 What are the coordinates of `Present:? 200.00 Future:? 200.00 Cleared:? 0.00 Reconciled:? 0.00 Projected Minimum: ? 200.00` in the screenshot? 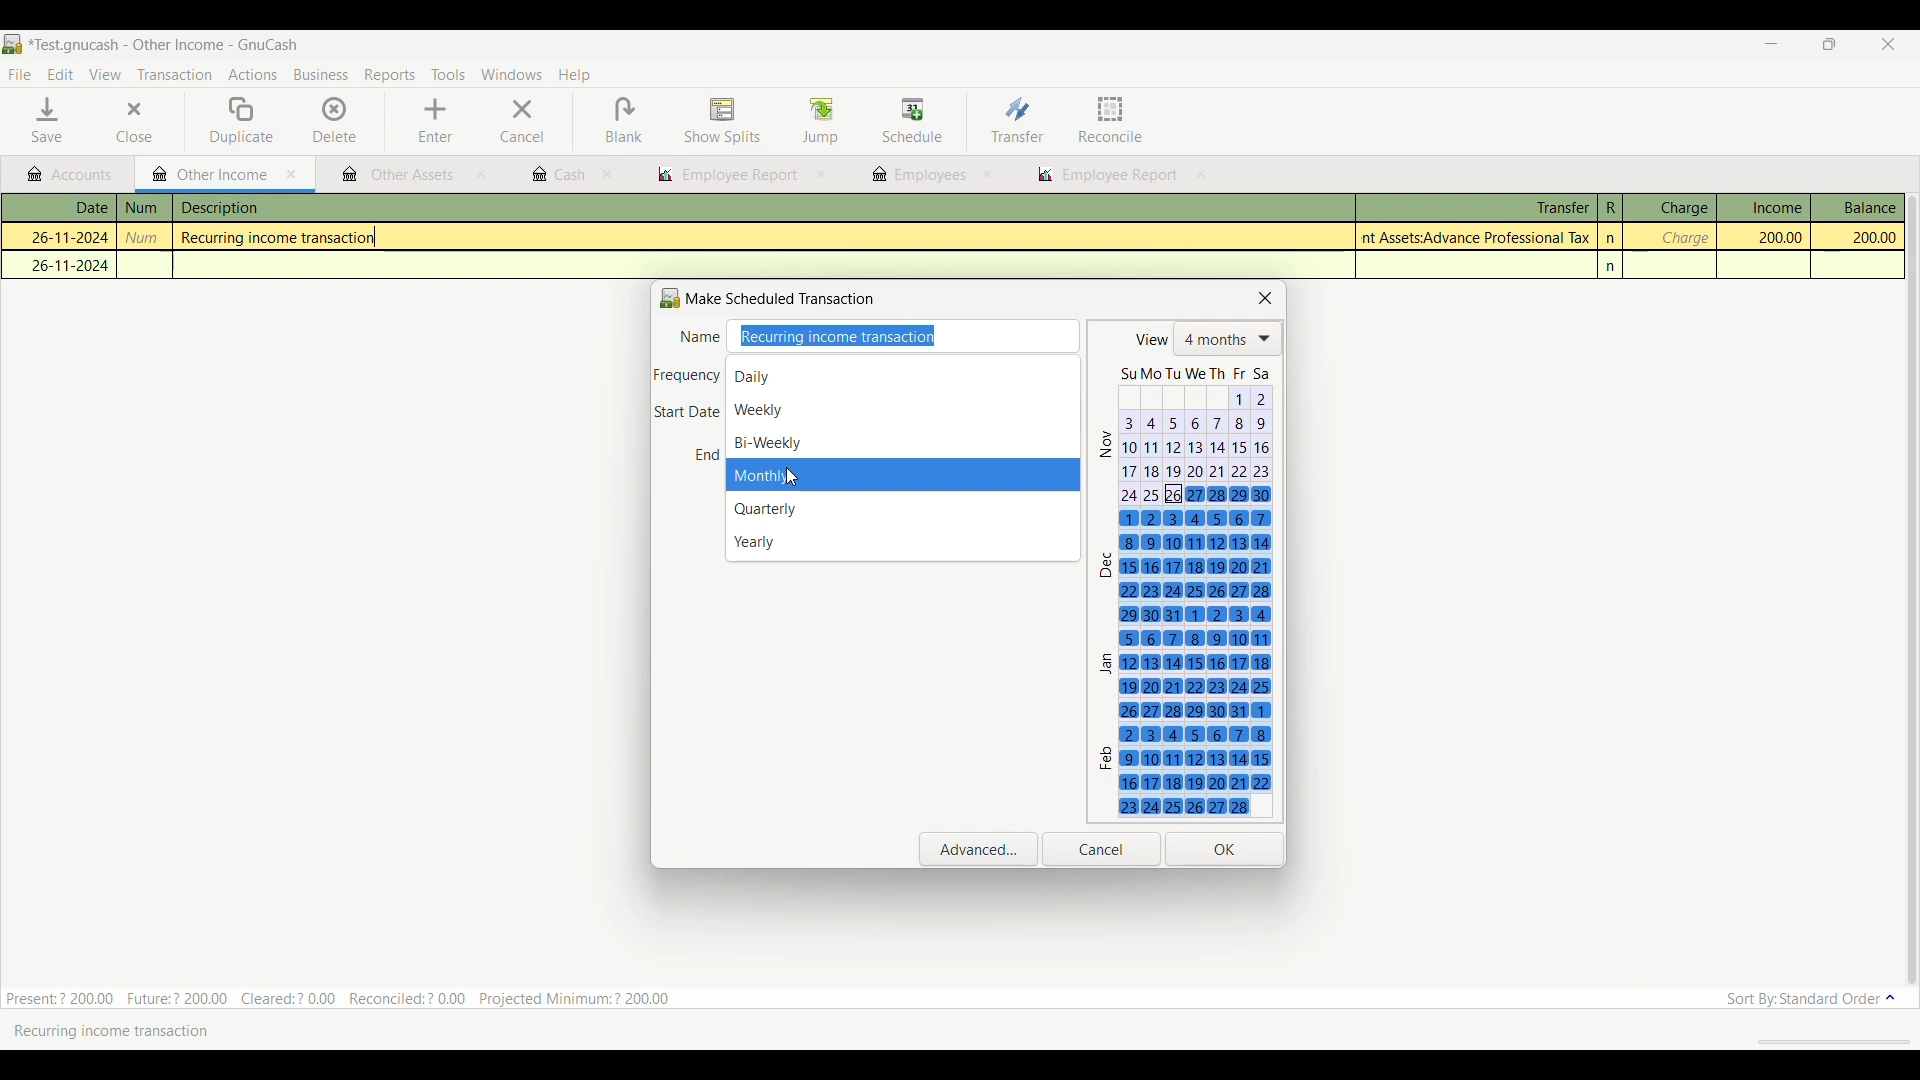 It's located at (349, 995).